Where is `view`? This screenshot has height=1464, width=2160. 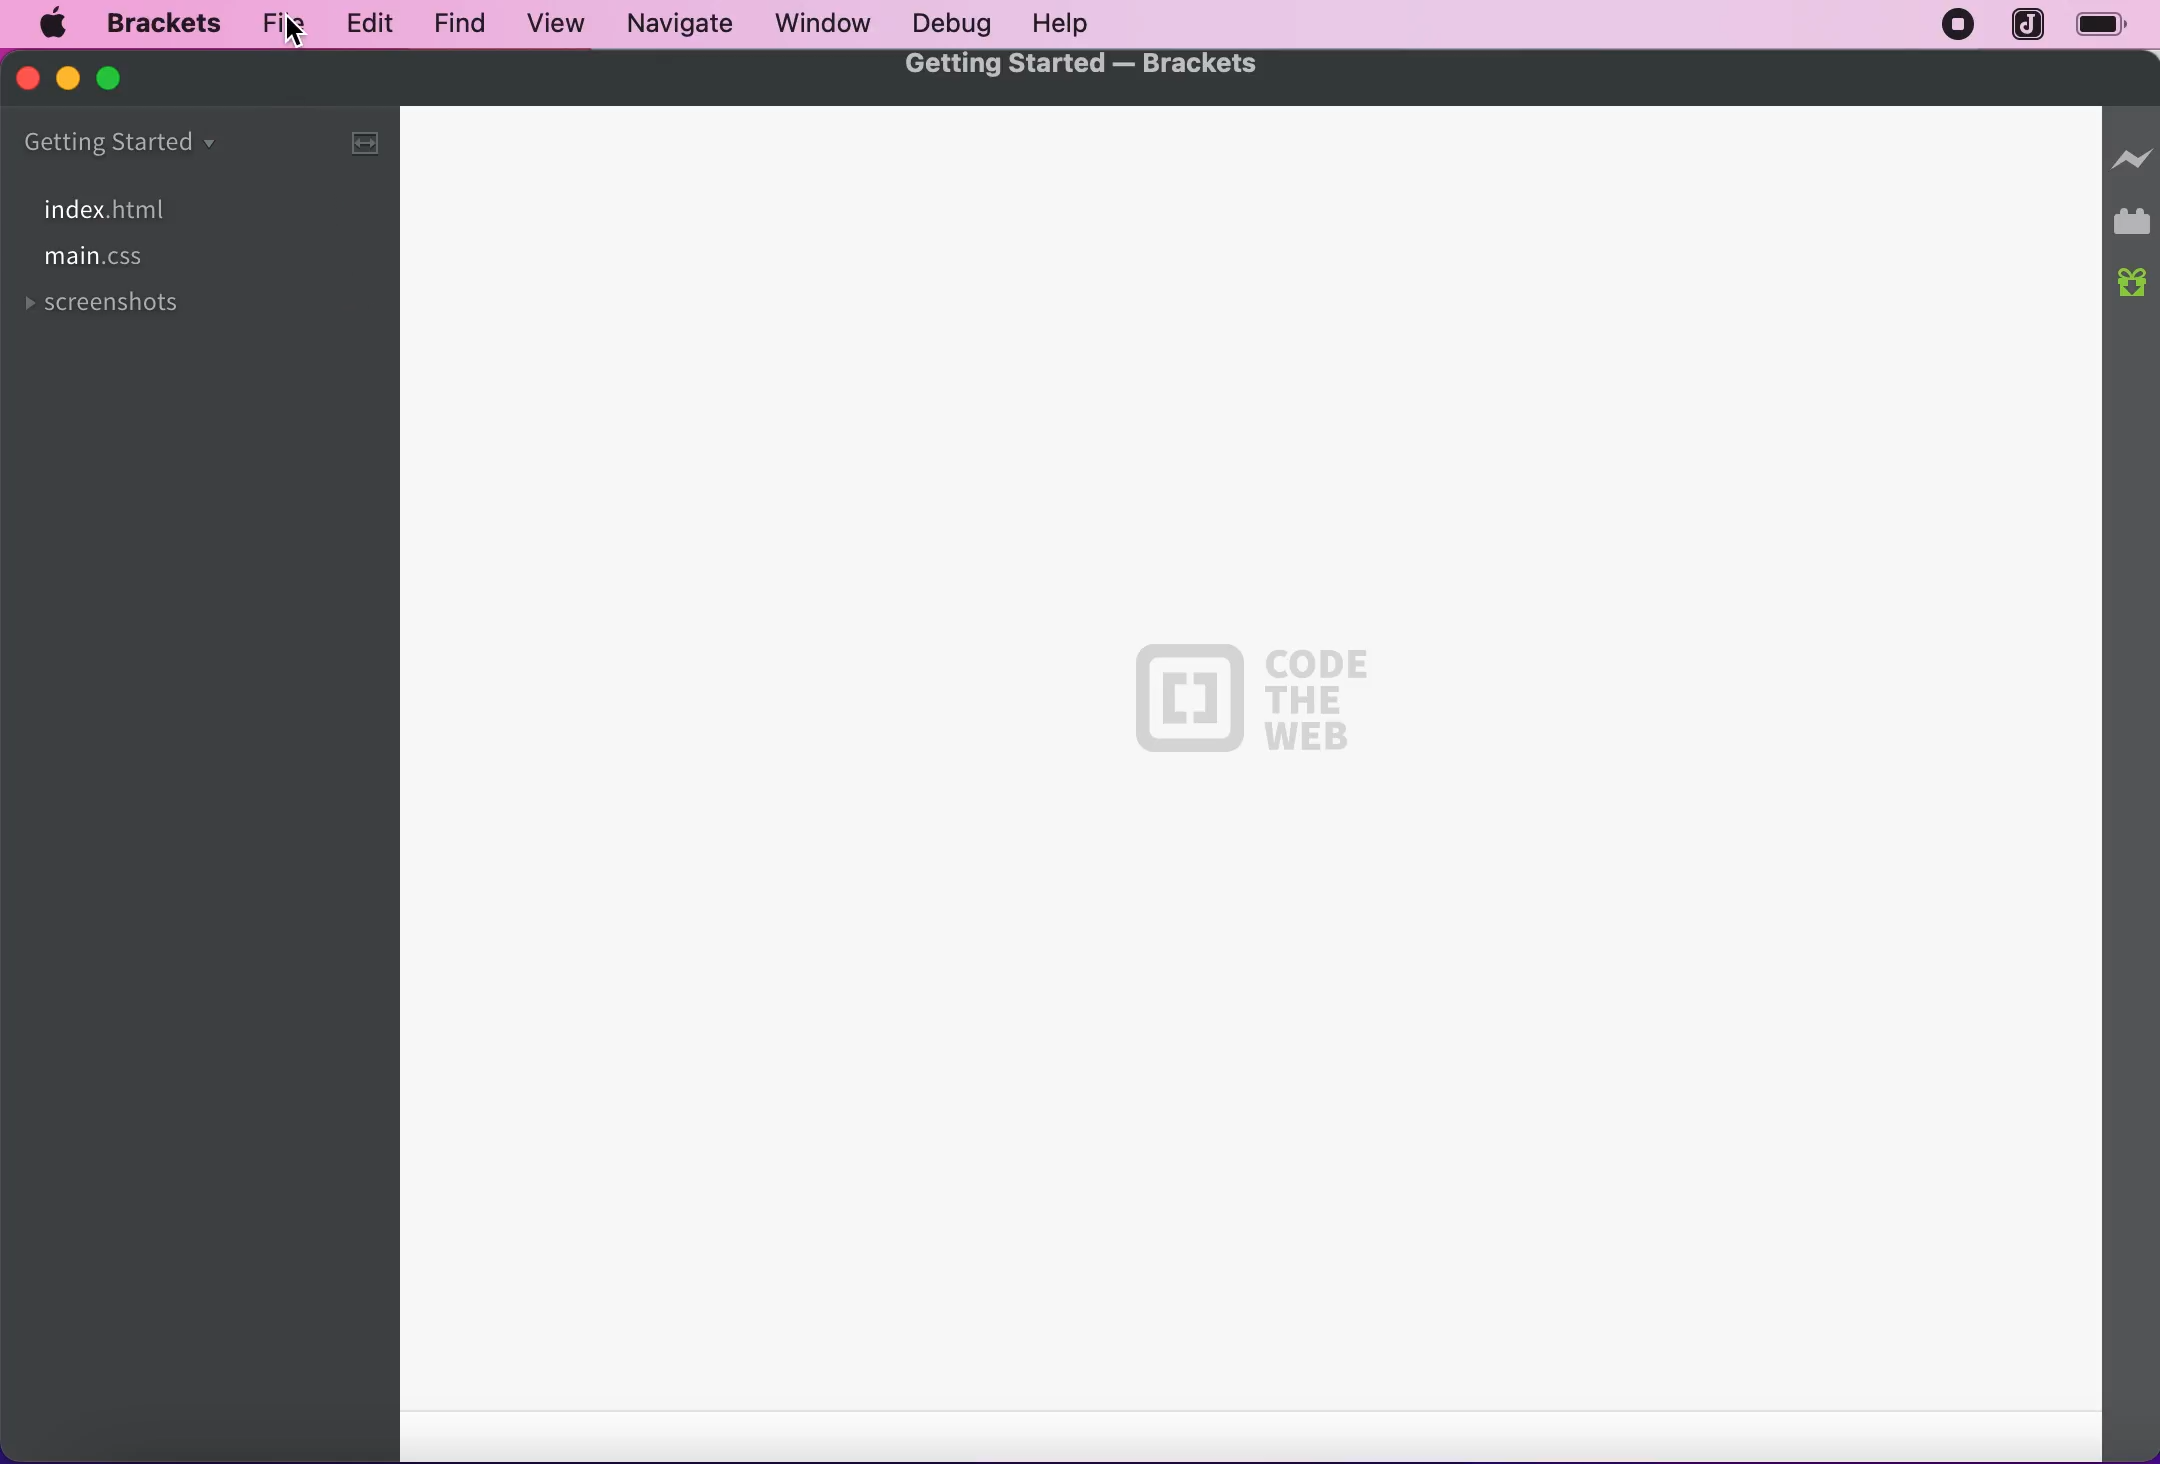
view is located at coordinates (549, 25).